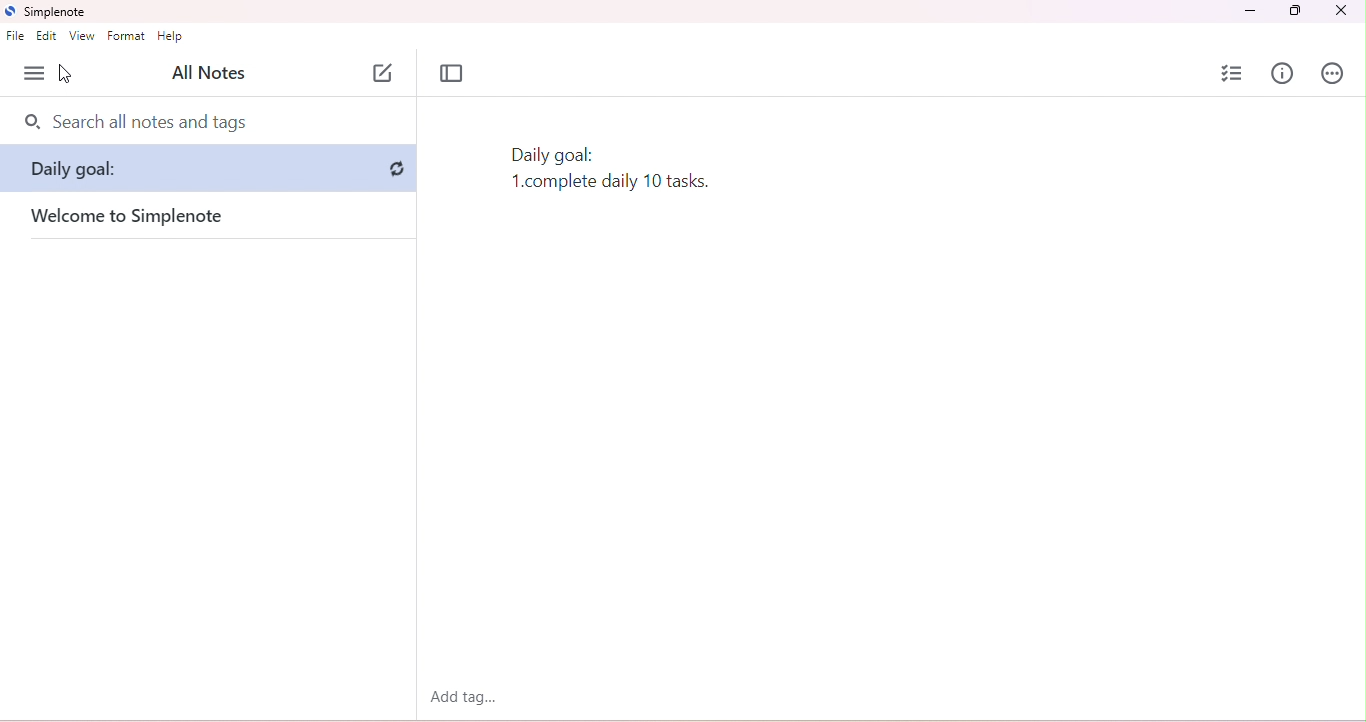 The height and width of the screenshot is (722, 1366). I want to click on info, so click(1282, 72).